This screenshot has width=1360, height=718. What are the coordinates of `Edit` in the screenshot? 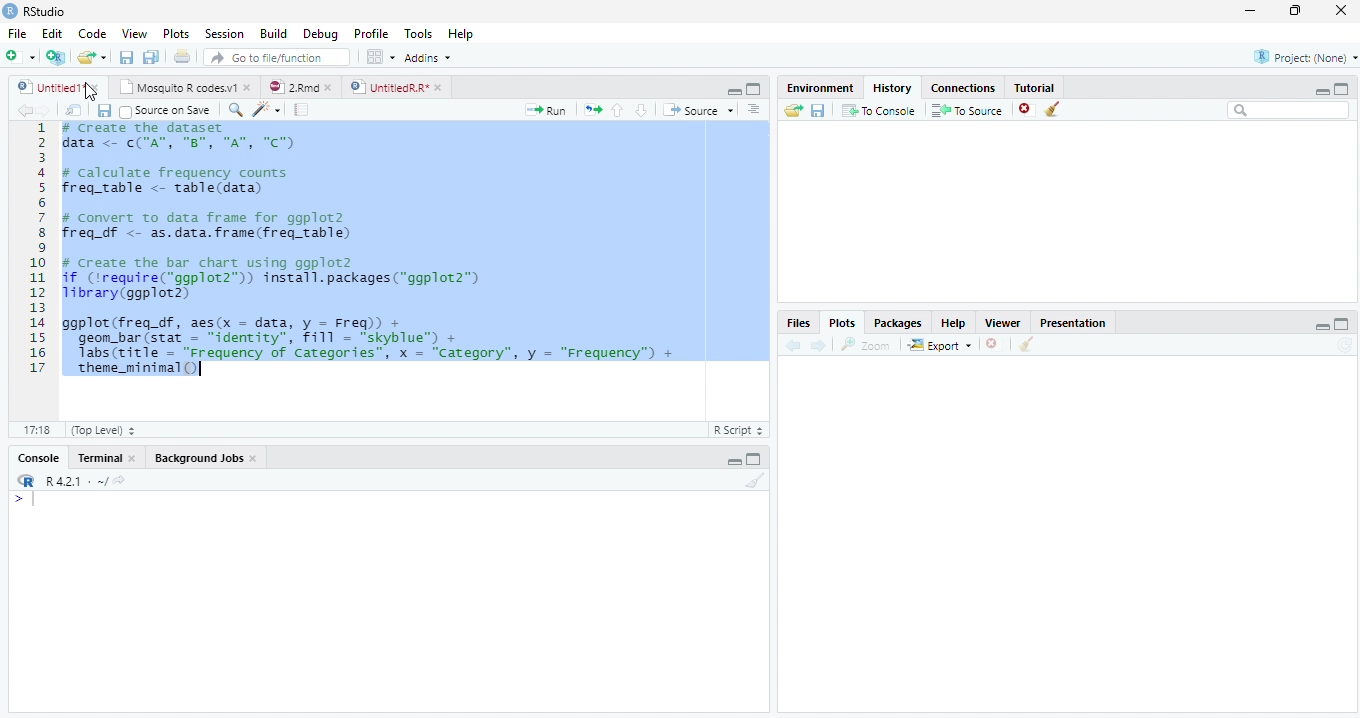 It's located at (52, 35).